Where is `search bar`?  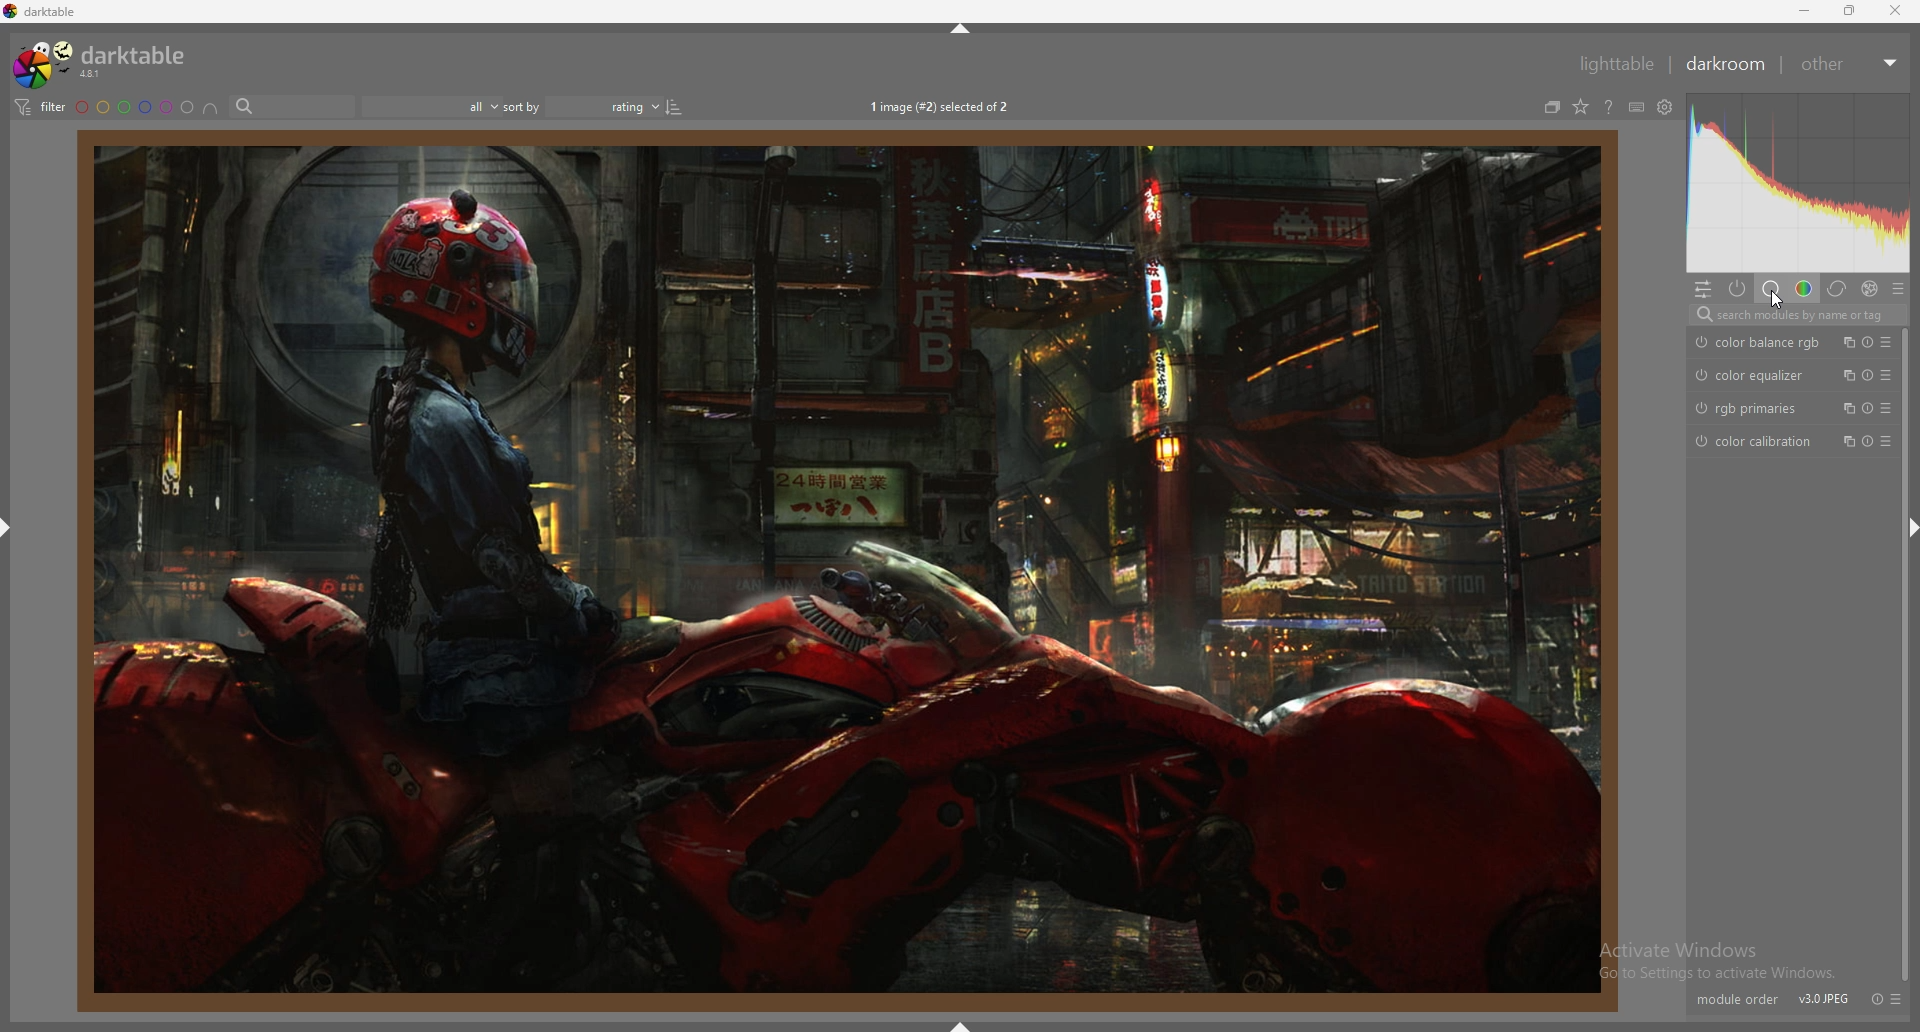
search bar is located at coordinates (291, 106).